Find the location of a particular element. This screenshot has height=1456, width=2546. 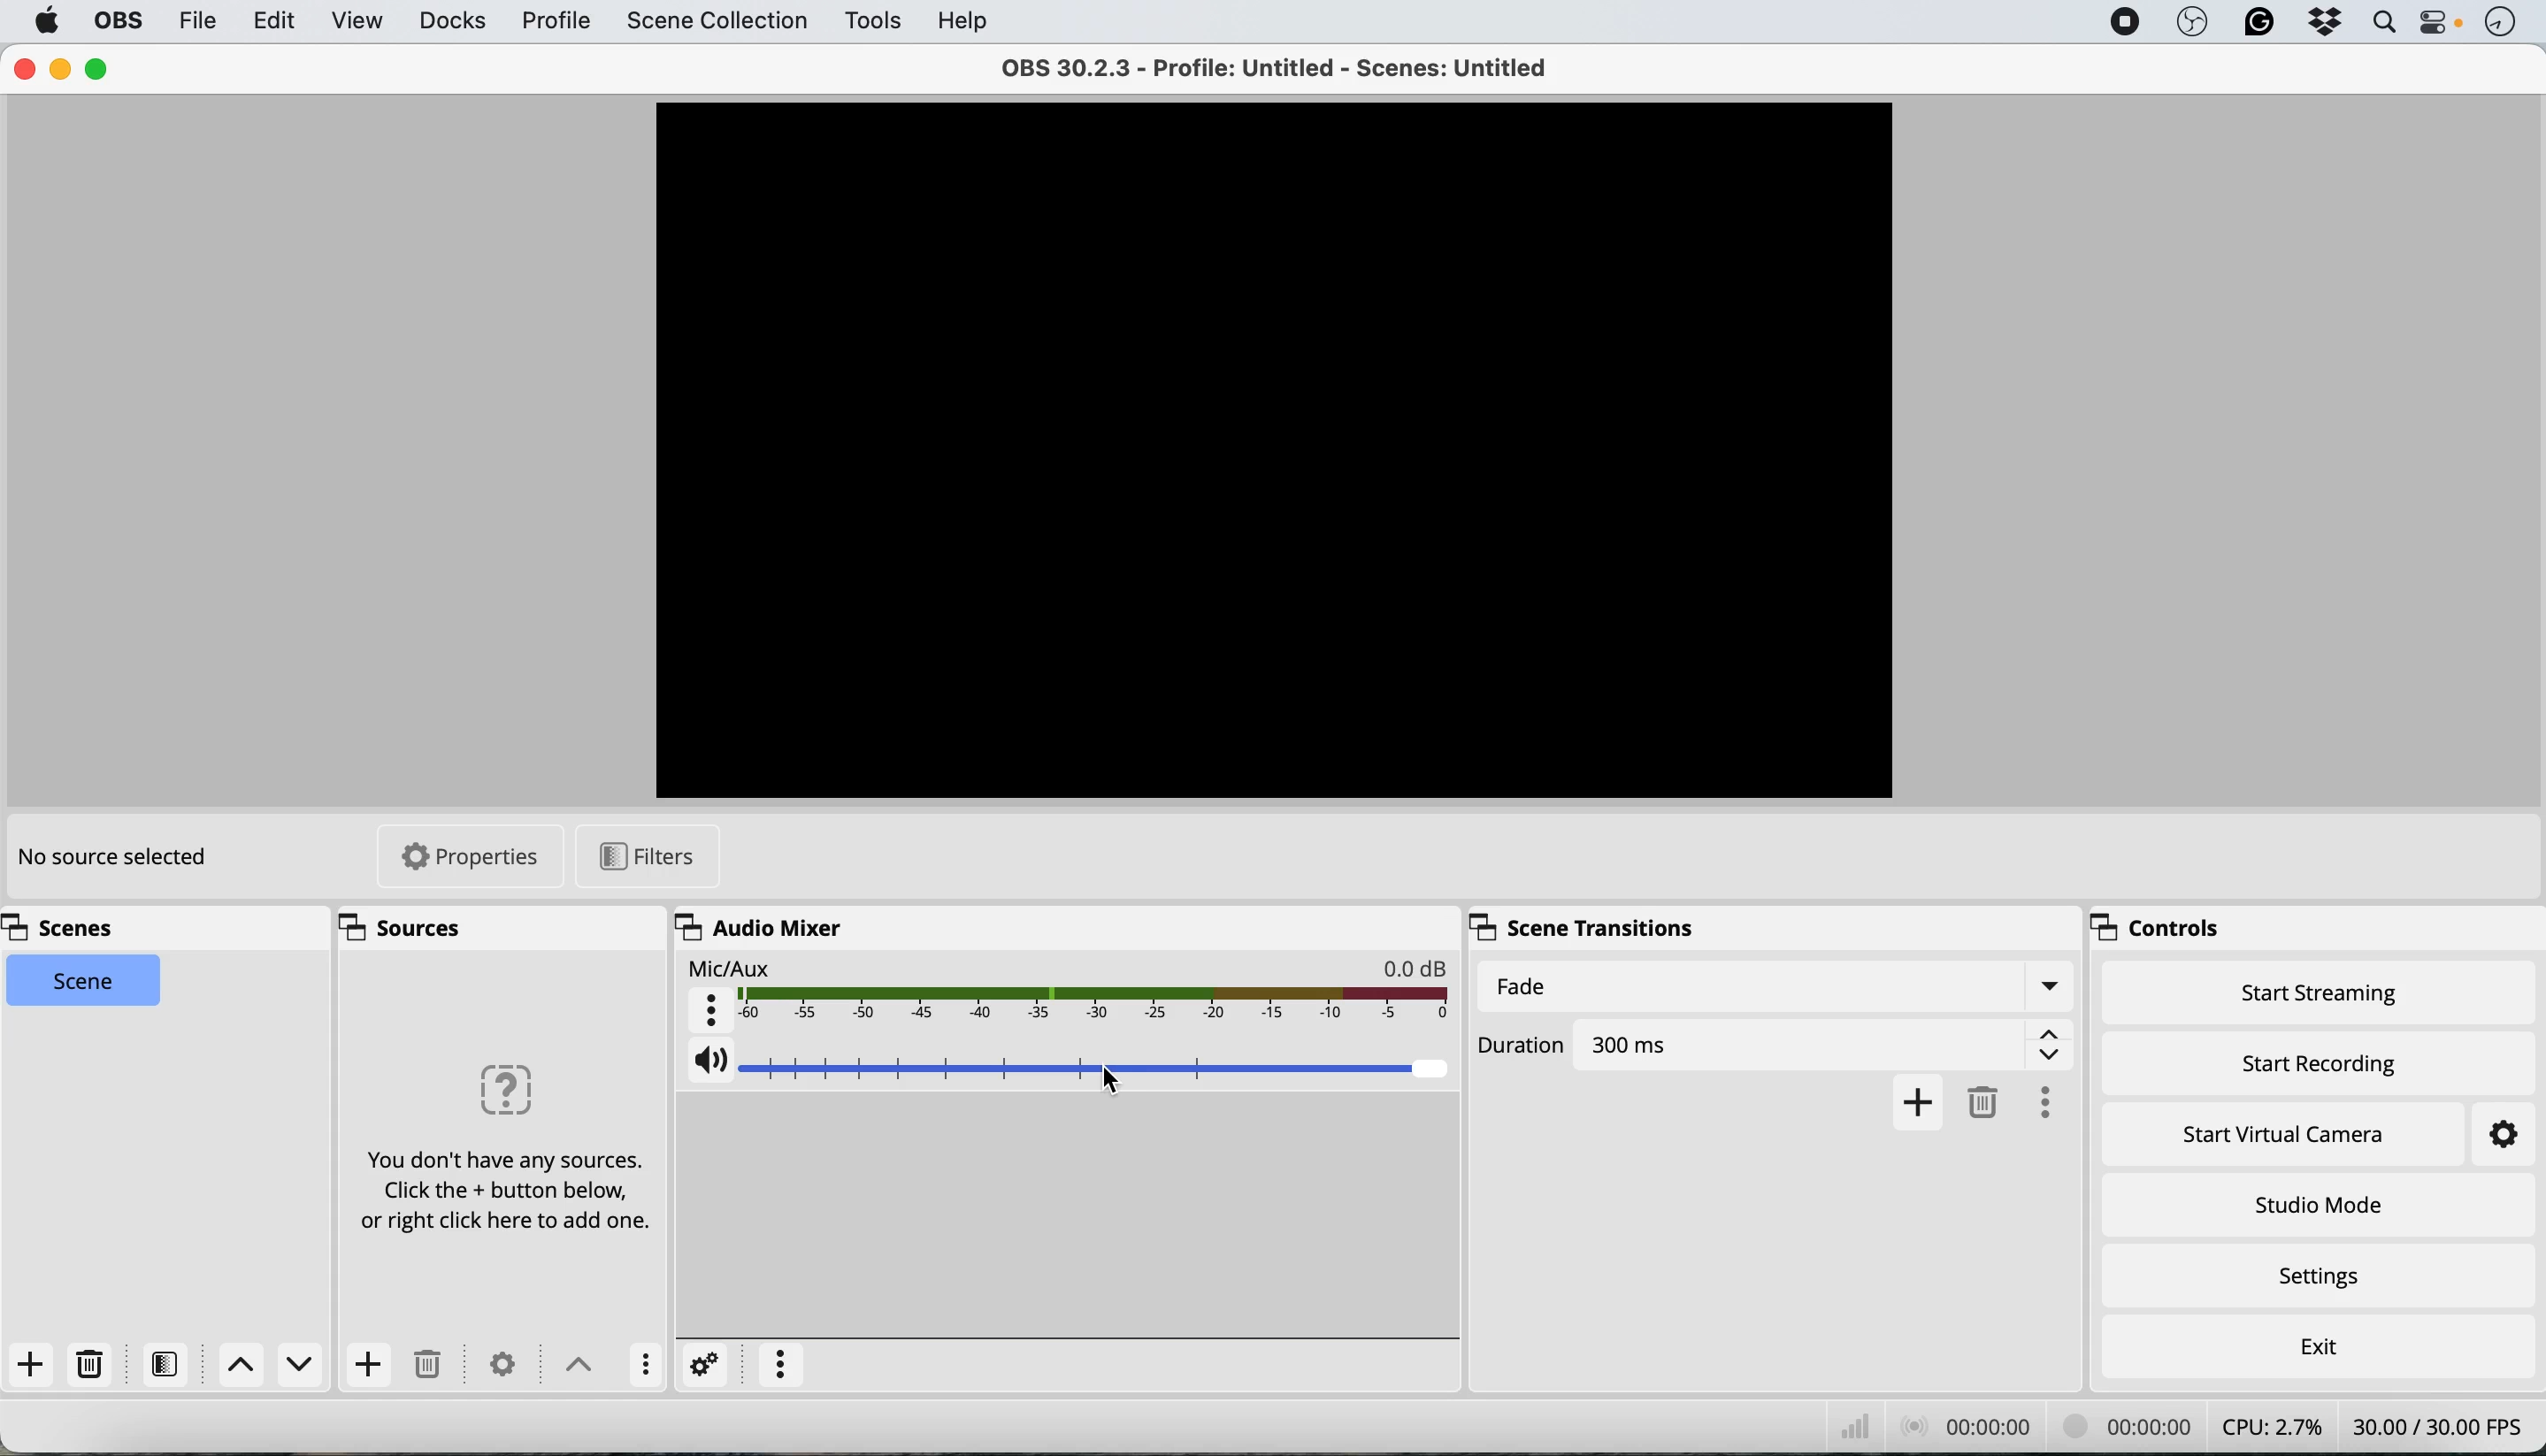

screen recorder is located at coordinates (2122, 20).